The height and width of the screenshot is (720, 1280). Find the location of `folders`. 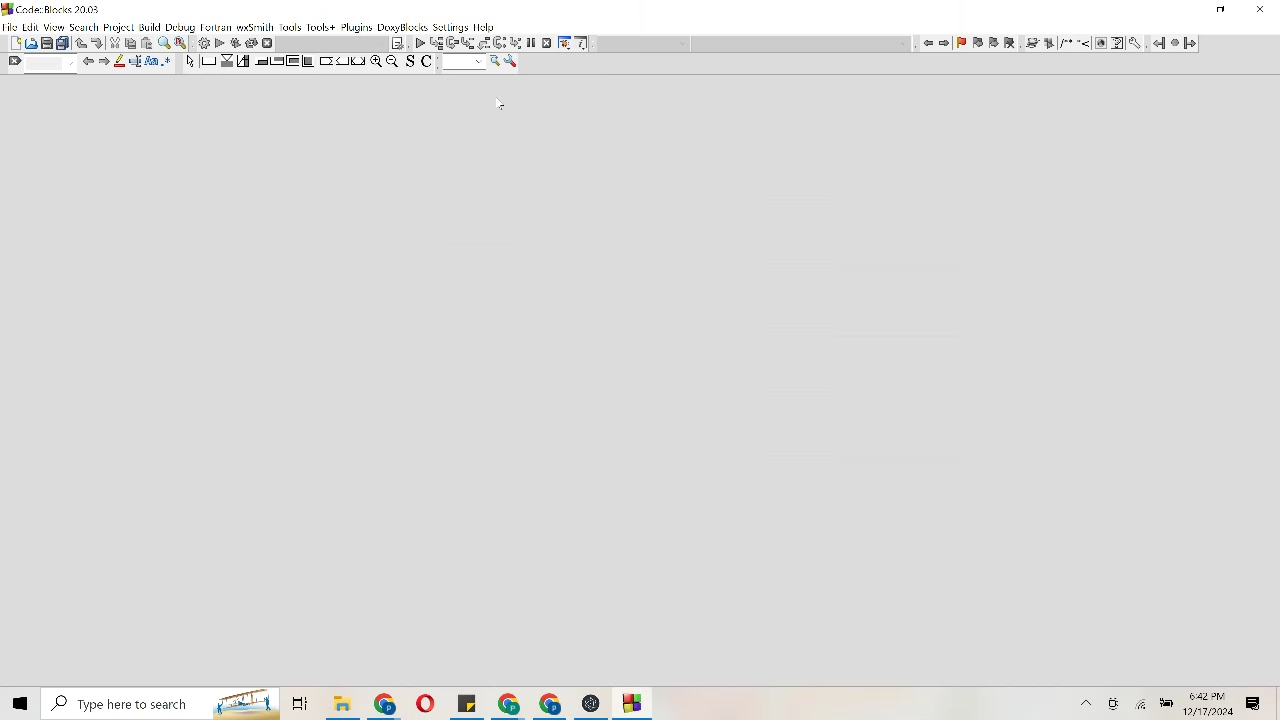

folders is located at coordinates (299, 704).